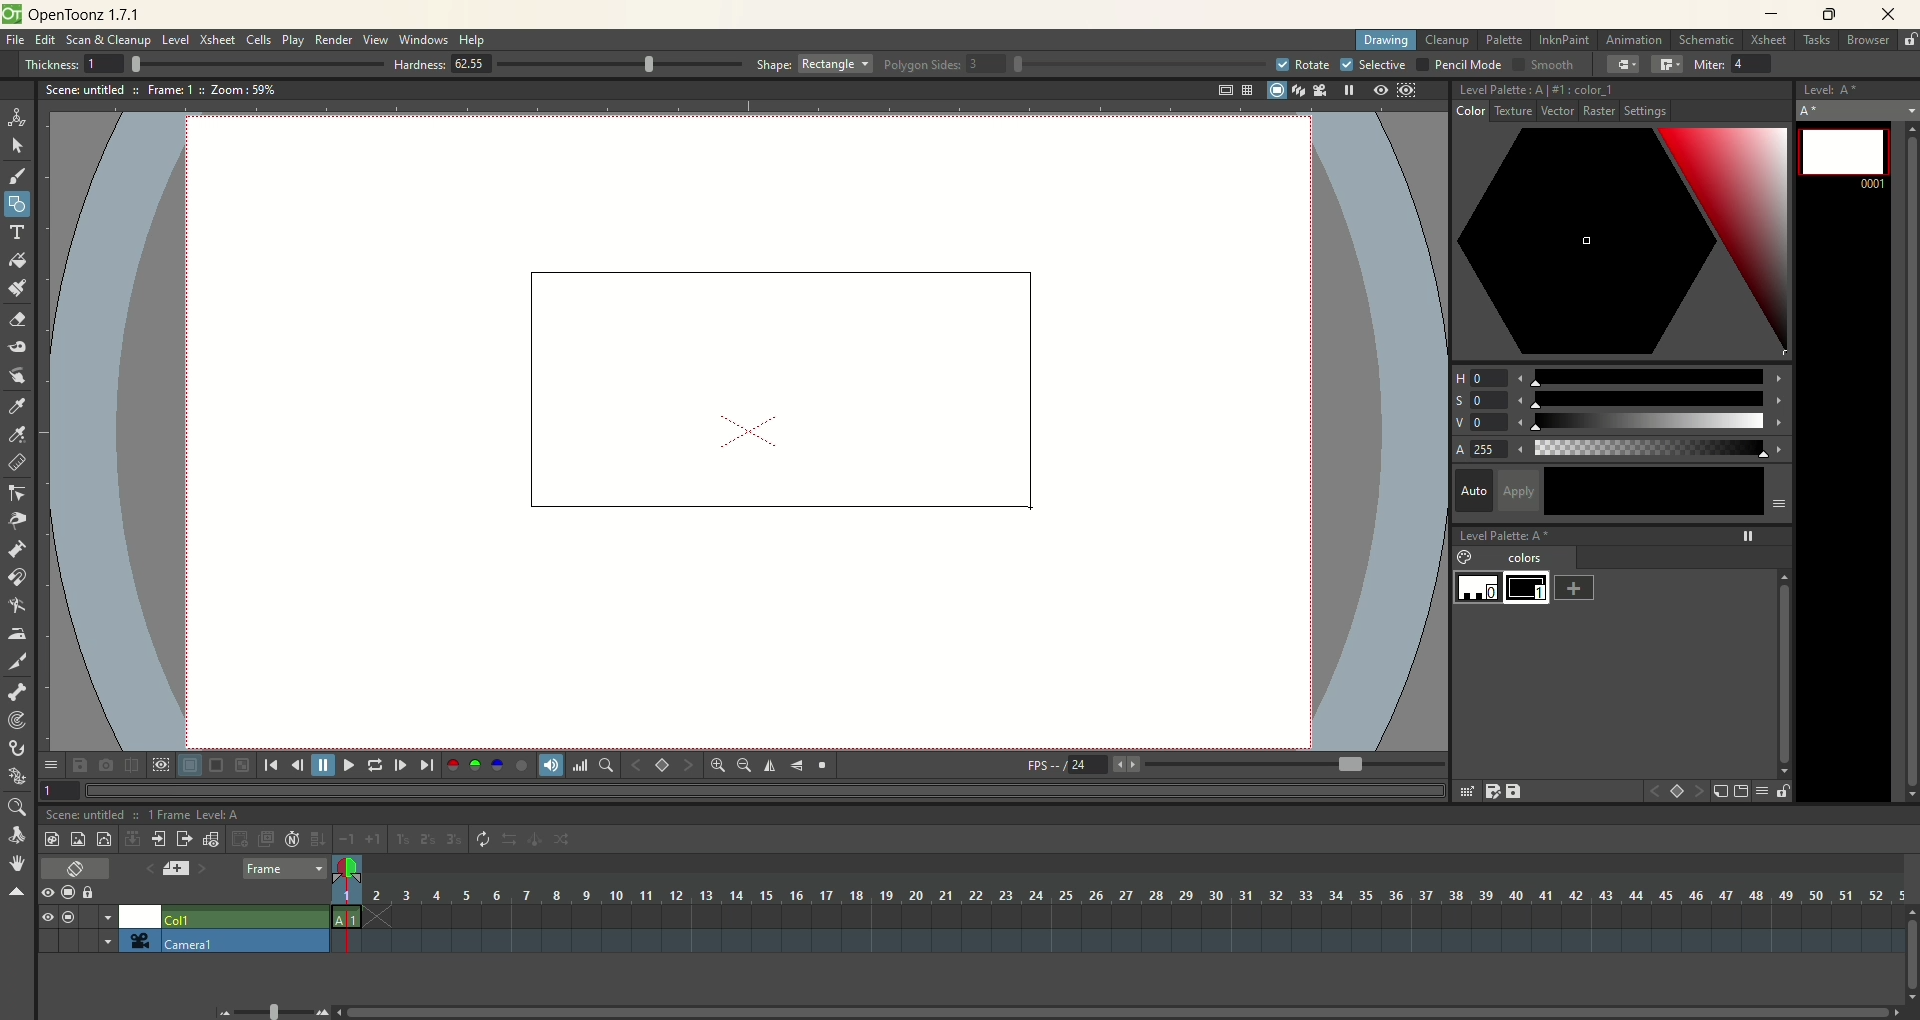  Describe the element at coordinates (295, 765) in the screenshot. I see `previous frame` at that location.